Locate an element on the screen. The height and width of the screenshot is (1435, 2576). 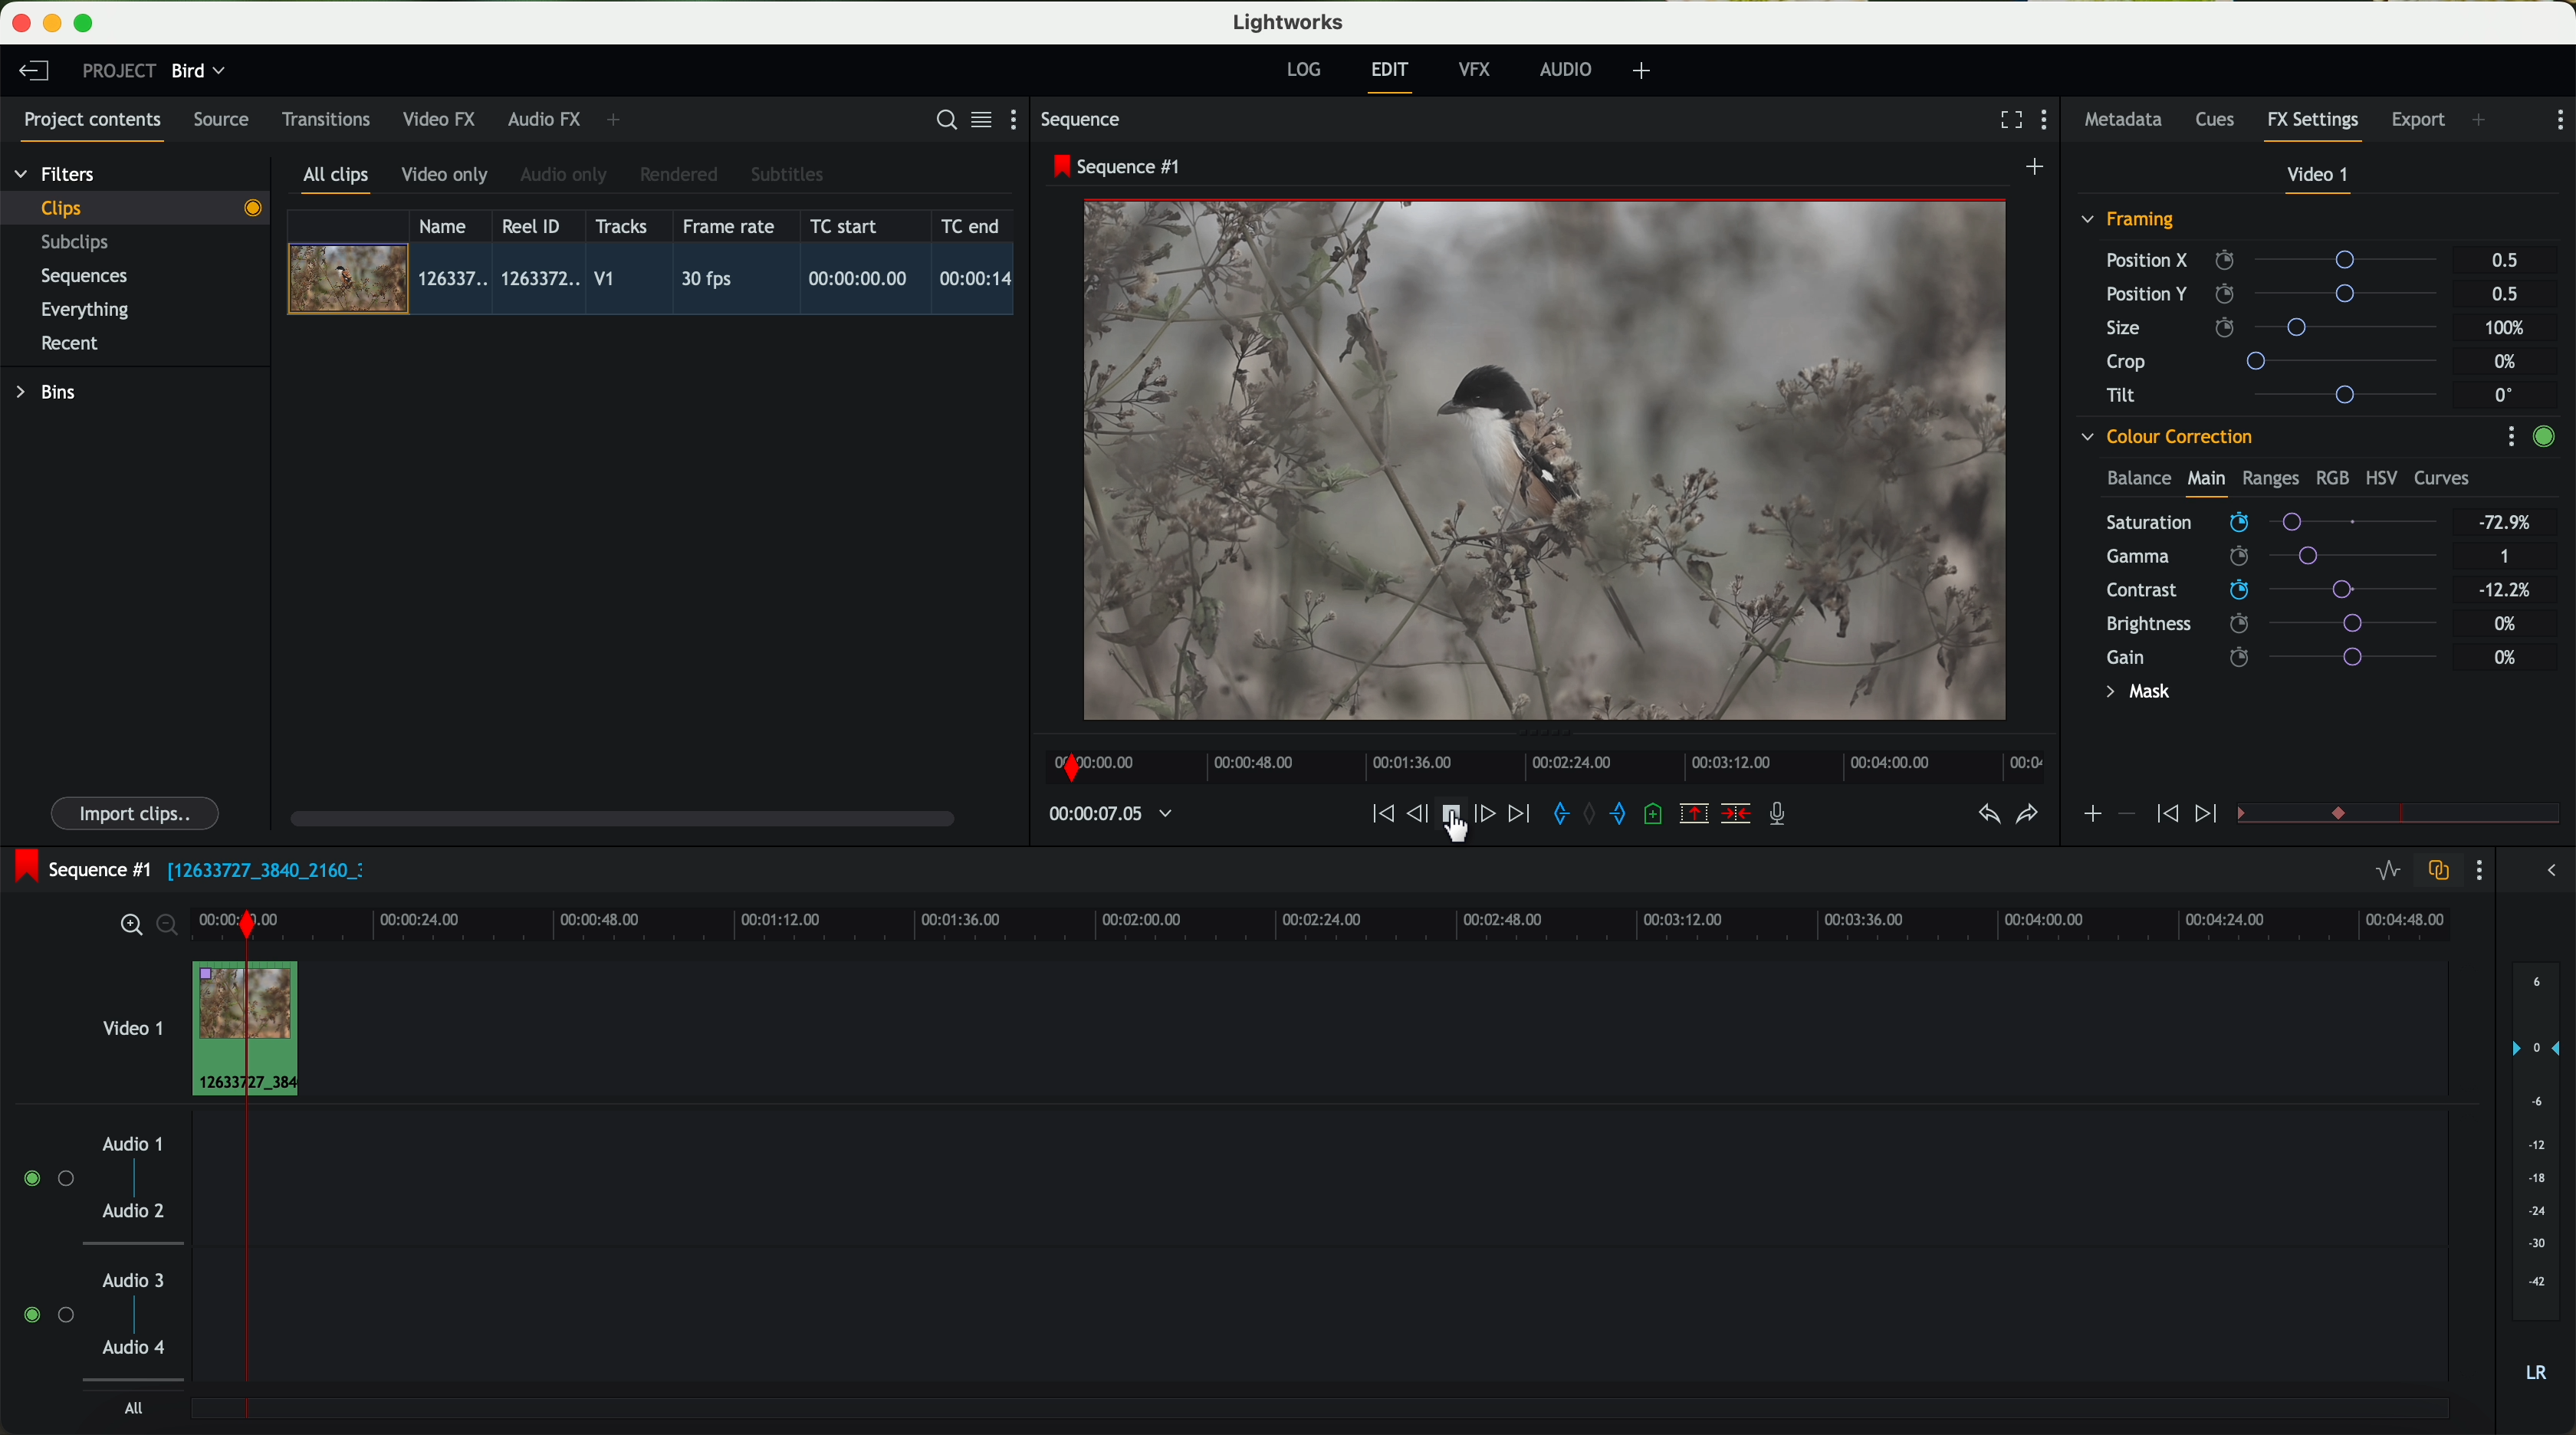
Reel ID is located at coordinates (536, 225).